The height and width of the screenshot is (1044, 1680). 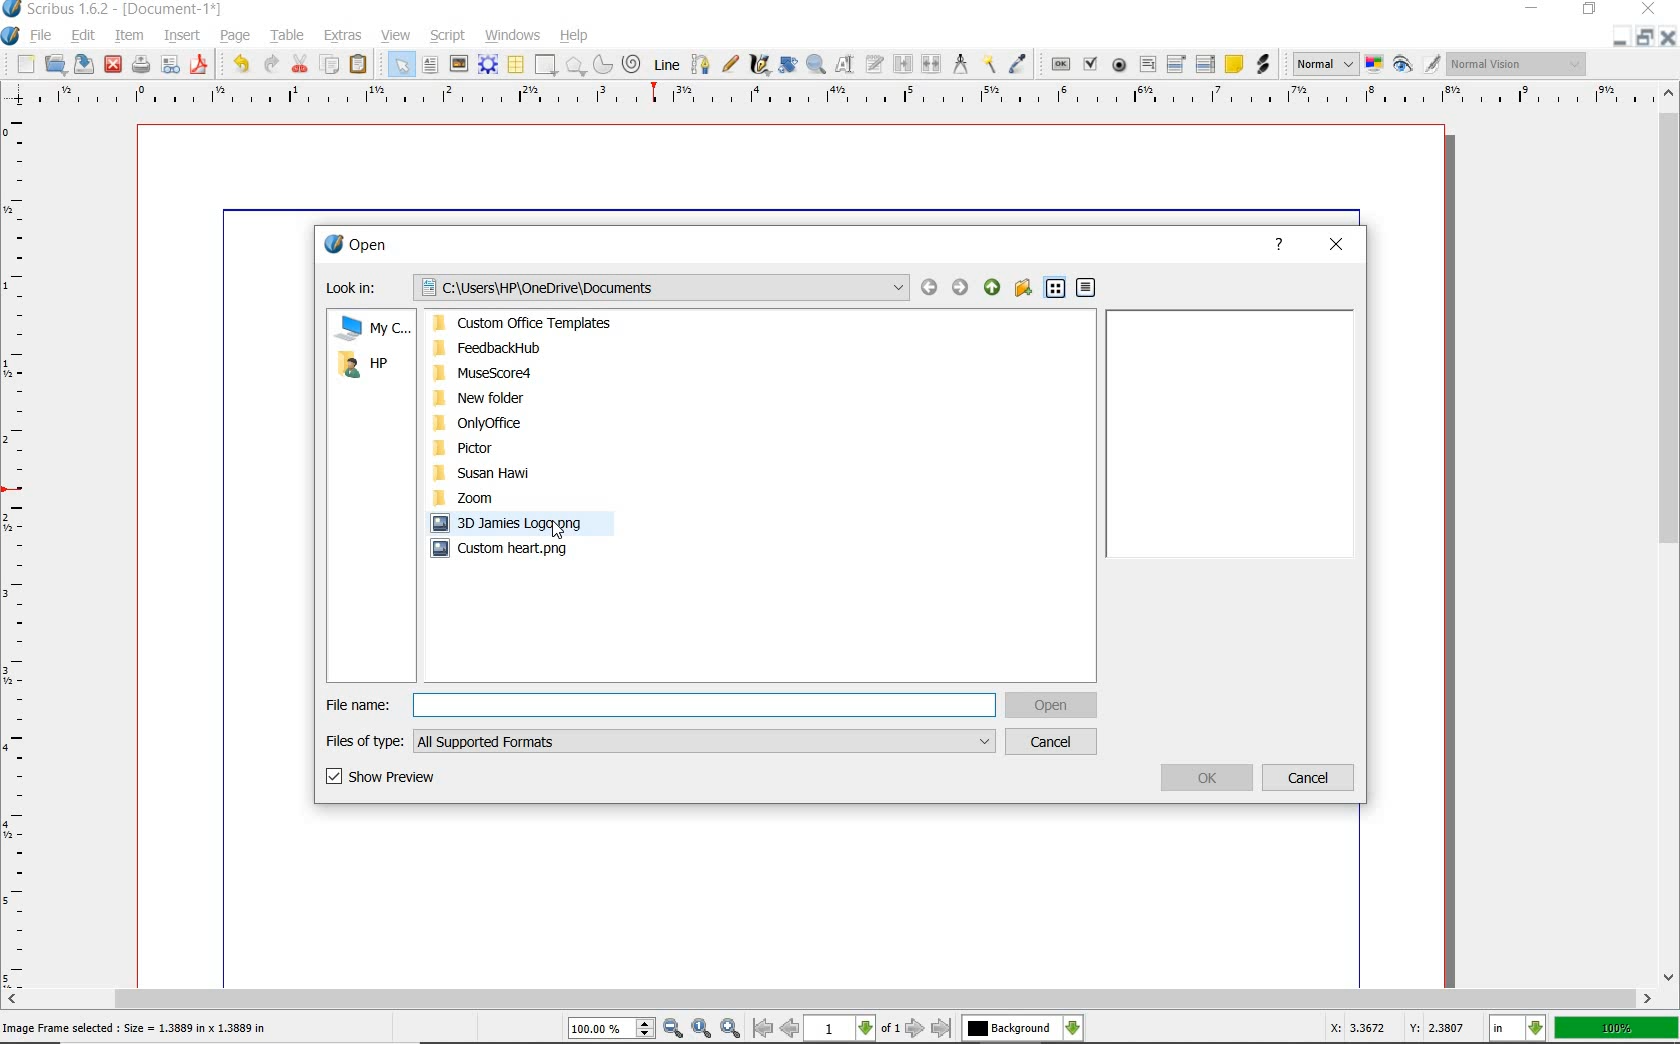 I want to click on close, so click(x=1336, y=247).